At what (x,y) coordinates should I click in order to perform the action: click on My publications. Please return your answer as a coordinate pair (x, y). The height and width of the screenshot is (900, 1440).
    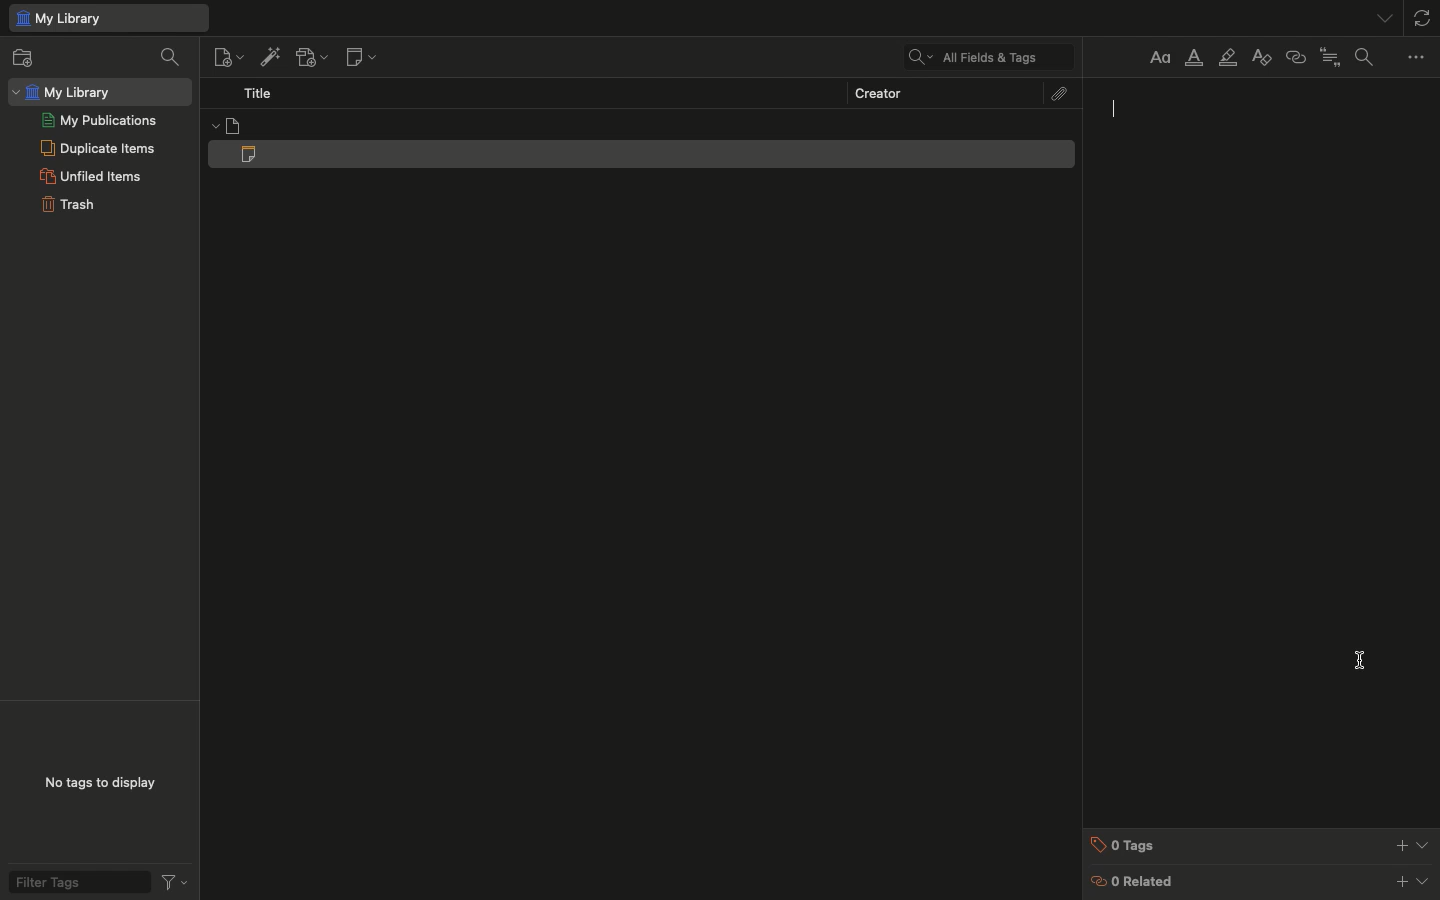
    Looking at the image, I should click on (99, 120).